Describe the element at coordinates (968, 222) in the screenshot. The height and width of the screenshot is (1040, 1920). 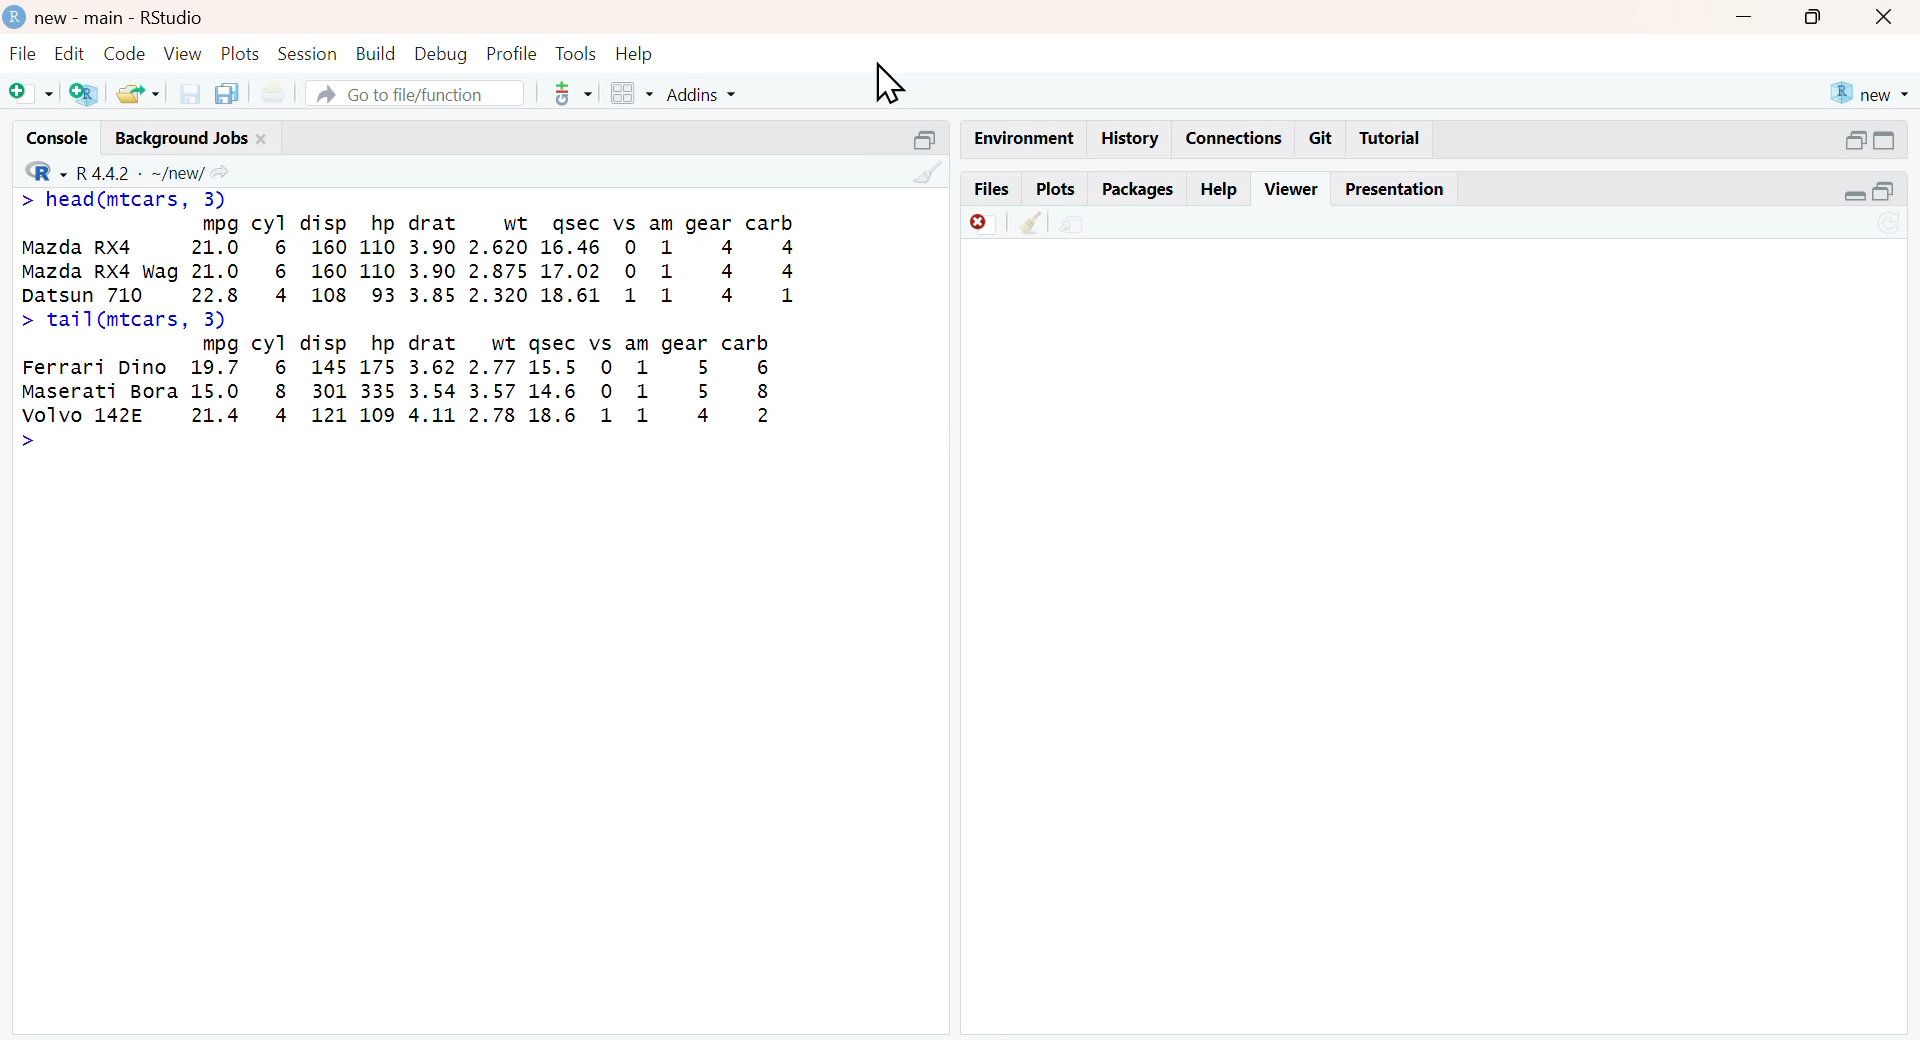
I see `Remove current viewer tem` at that location.